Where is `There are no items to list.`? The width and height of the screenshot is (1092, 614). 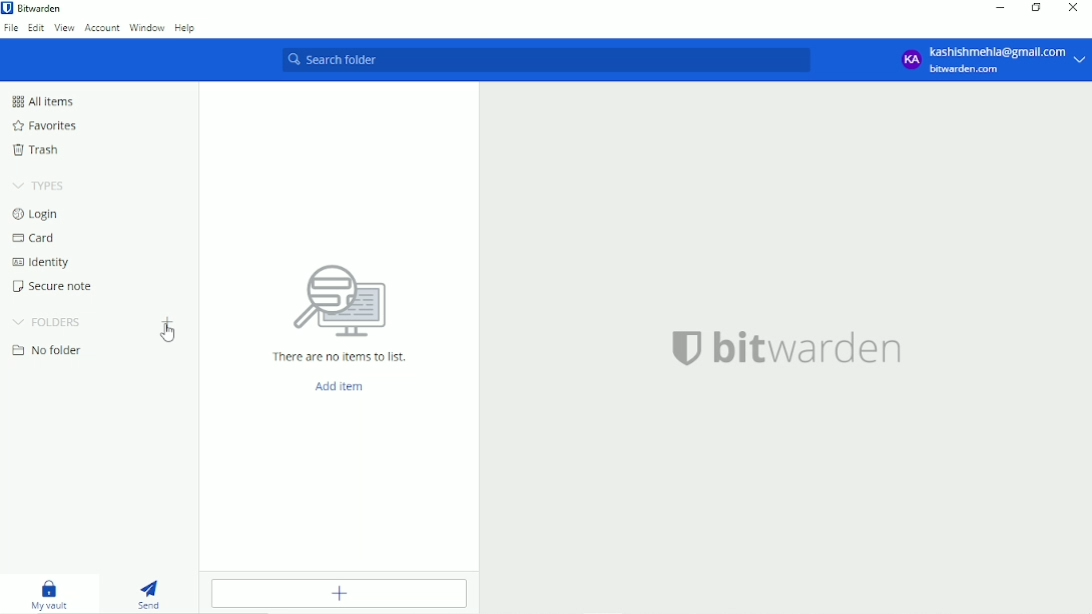 There are no items to list. is located at coordinates (339, 355).